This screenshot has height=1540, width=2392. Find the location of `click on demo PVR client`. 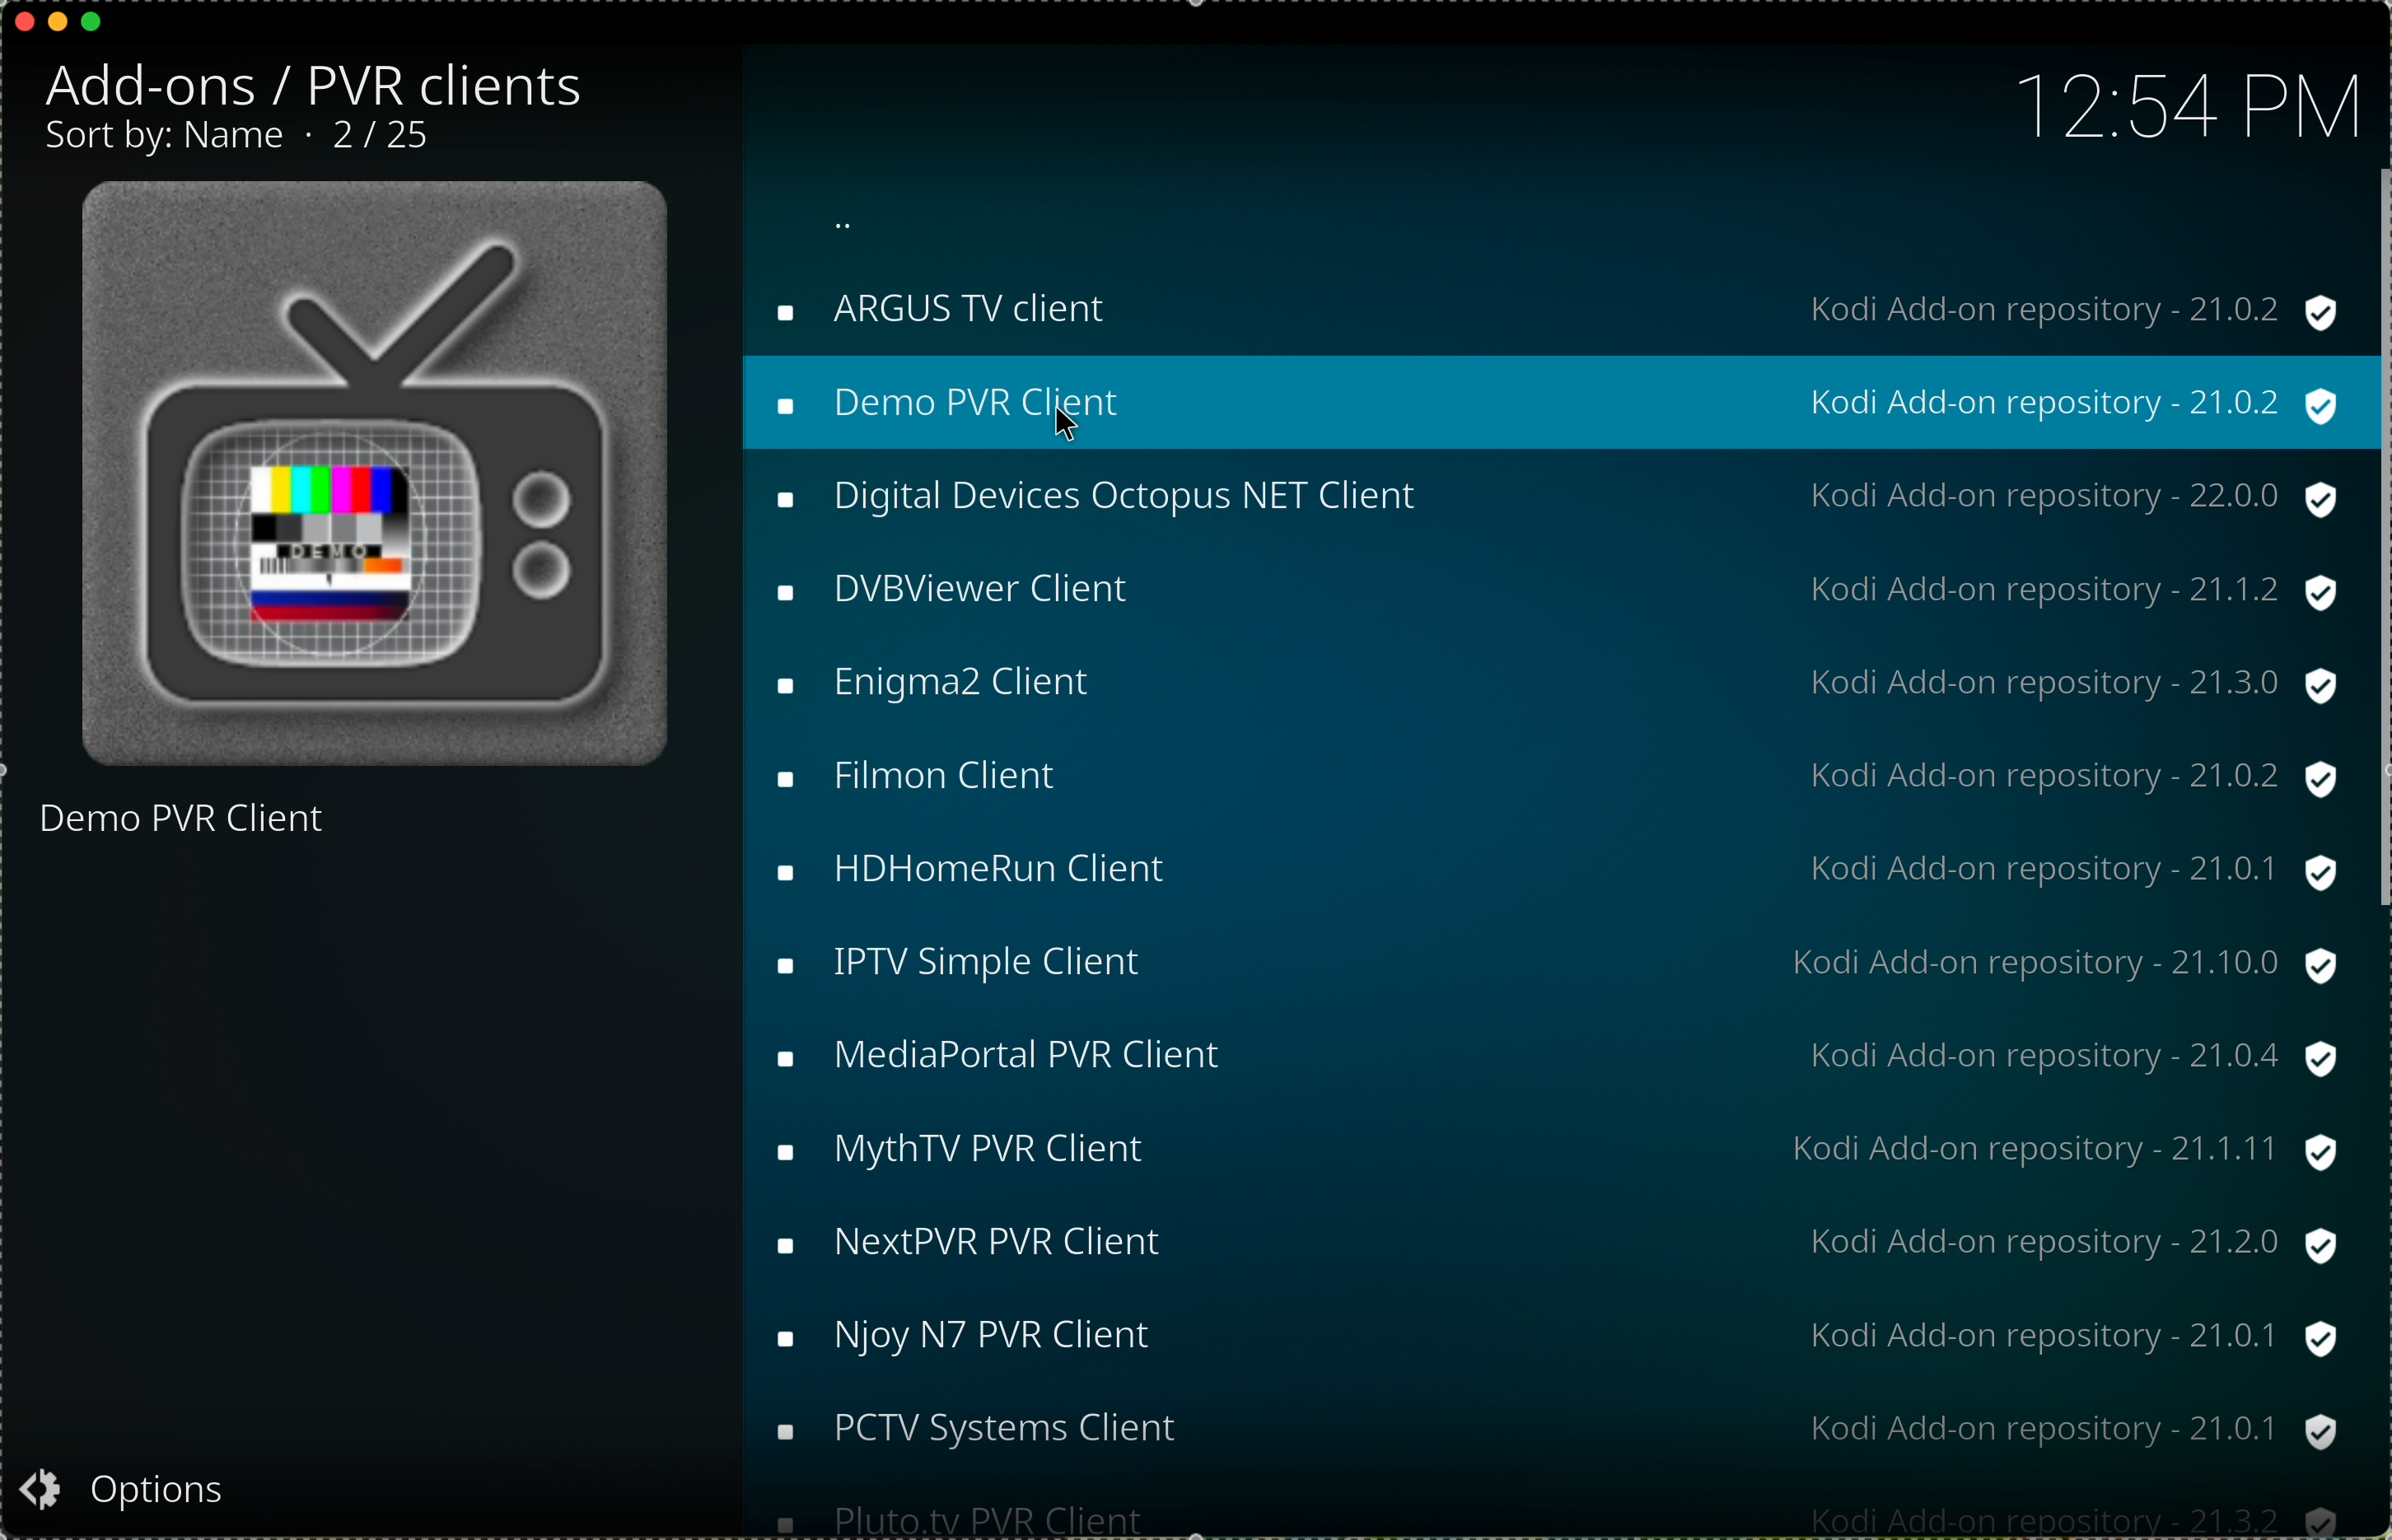

click on demo PVR client is located at coordinates (981, 407).